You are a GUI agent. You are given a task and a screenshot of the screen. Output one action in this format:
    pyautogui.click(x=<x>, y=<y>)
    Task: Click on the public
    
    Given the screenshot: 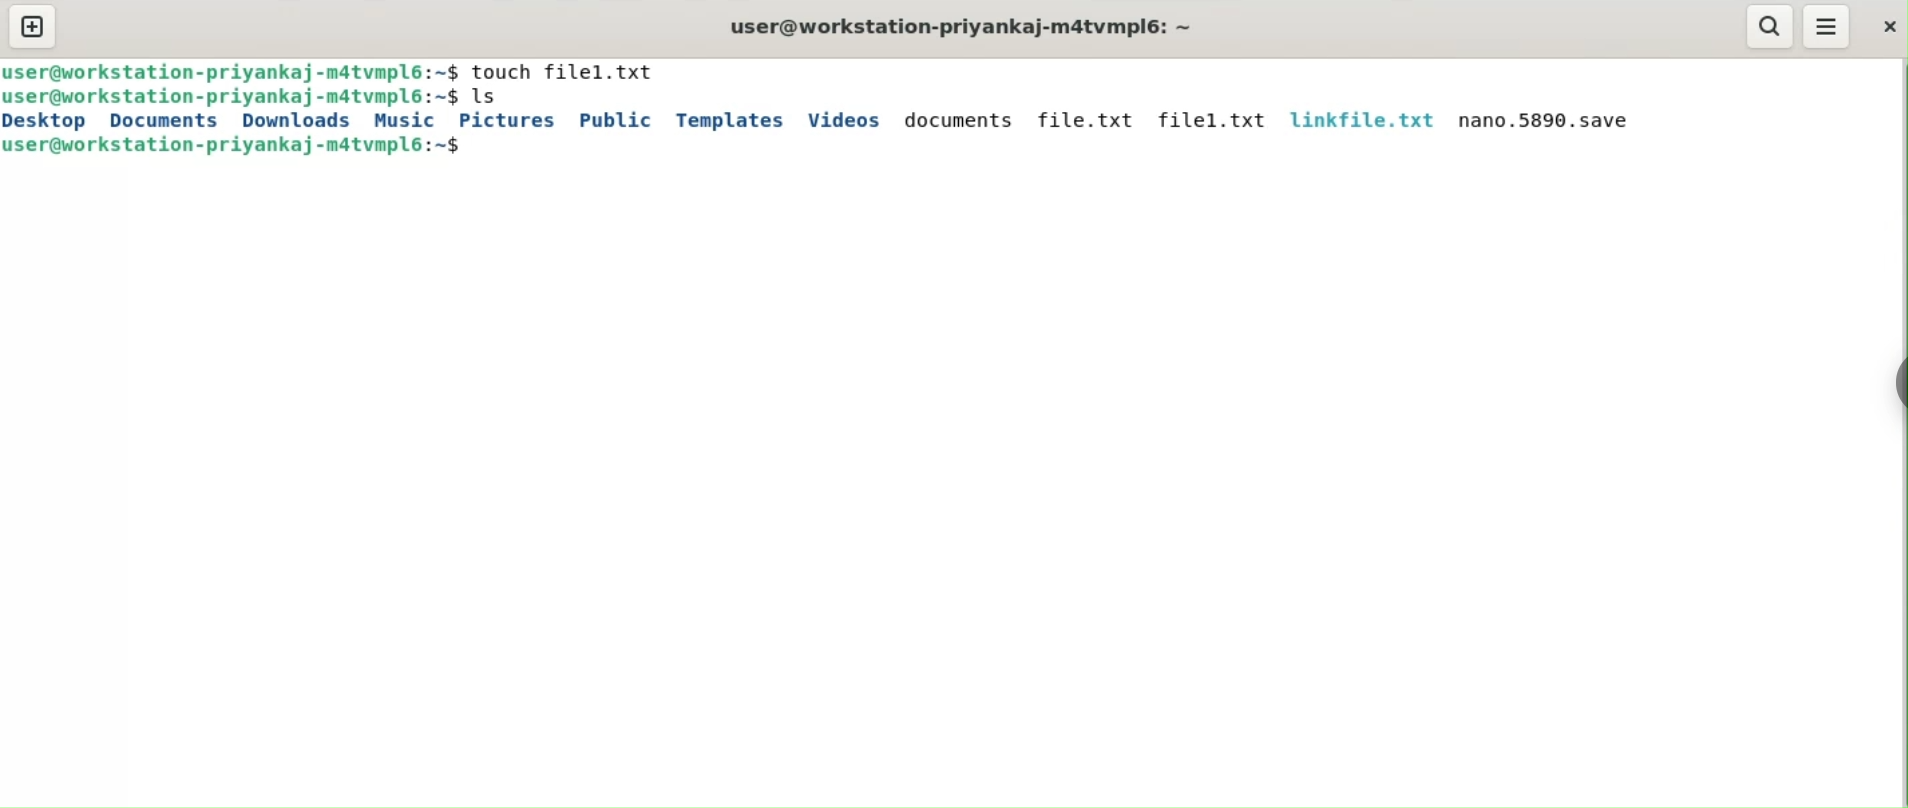 What is the action you would take?
    pyautogui.click(x=615, y=121)
    